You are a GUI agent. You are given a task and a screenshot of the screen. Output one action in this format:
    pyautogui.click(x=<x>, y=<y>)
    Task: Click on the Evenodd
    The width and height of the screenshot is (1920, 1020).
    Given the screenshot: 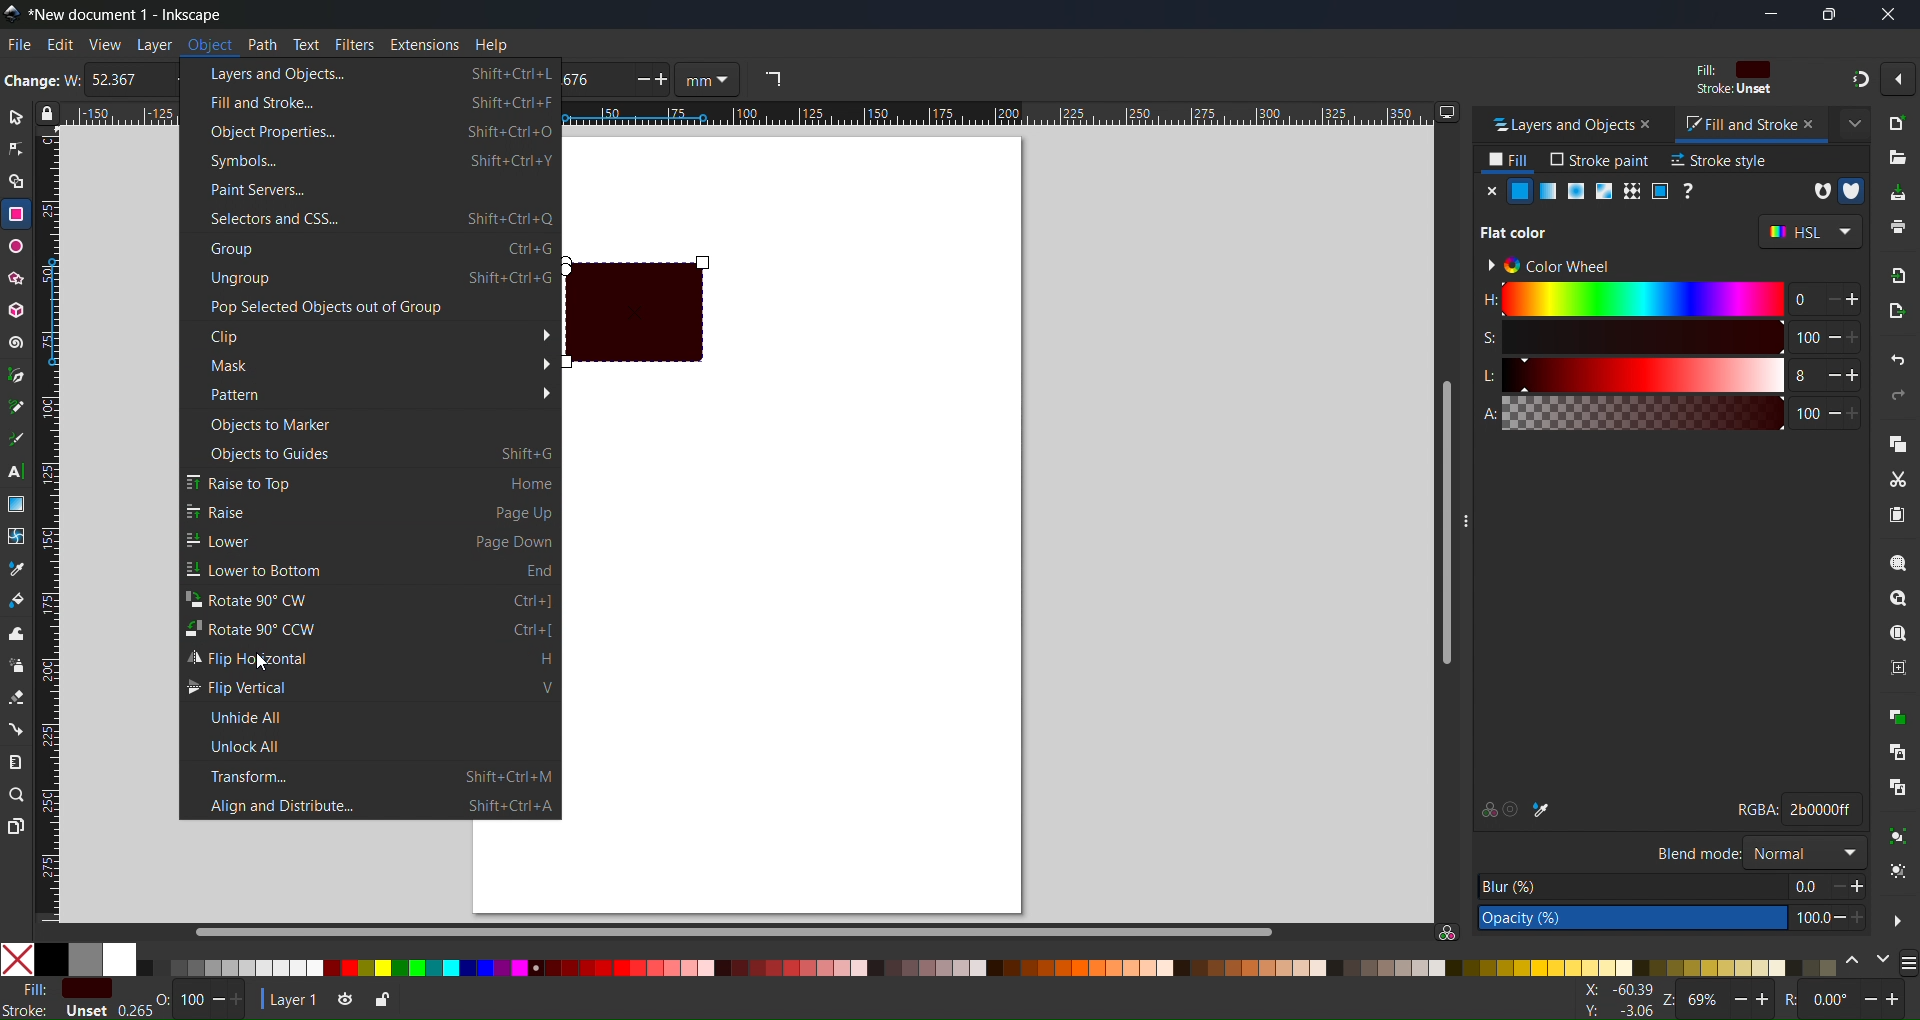 What is the action you would take?
    pyautogui.click(x=1818, y=190)
    